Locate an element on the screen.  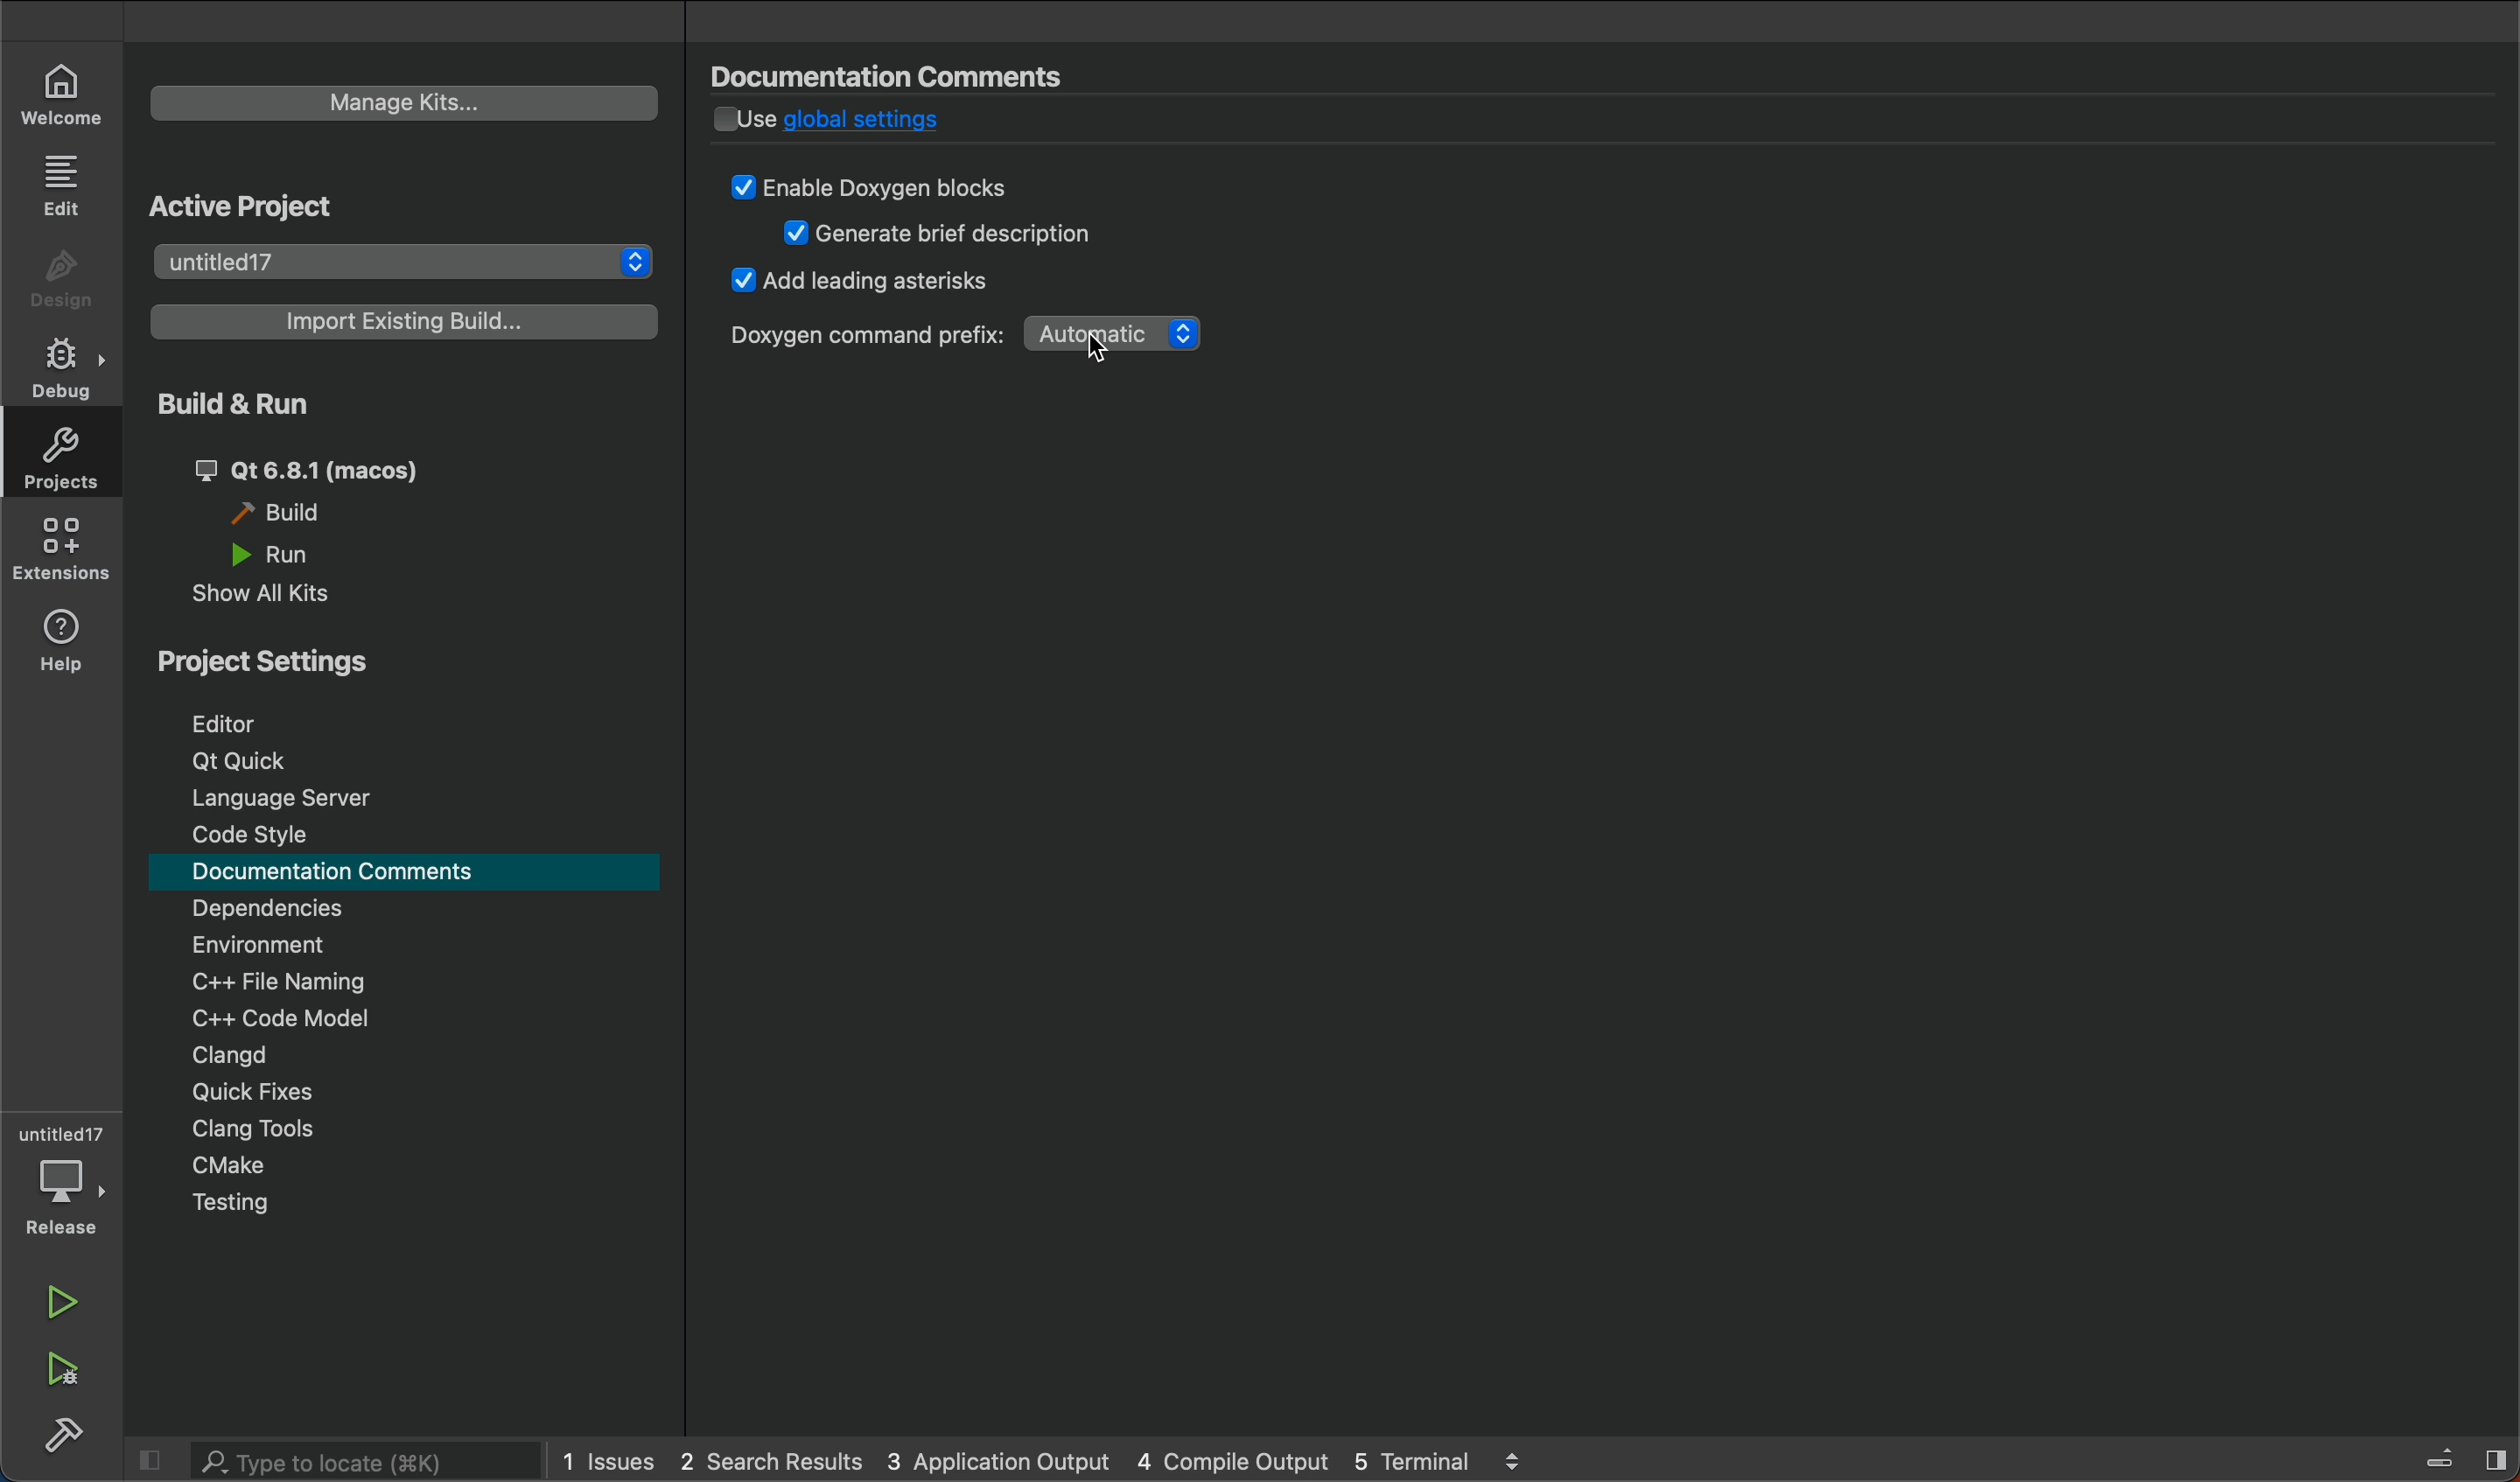
welcome is located at coordinates (59, 89).